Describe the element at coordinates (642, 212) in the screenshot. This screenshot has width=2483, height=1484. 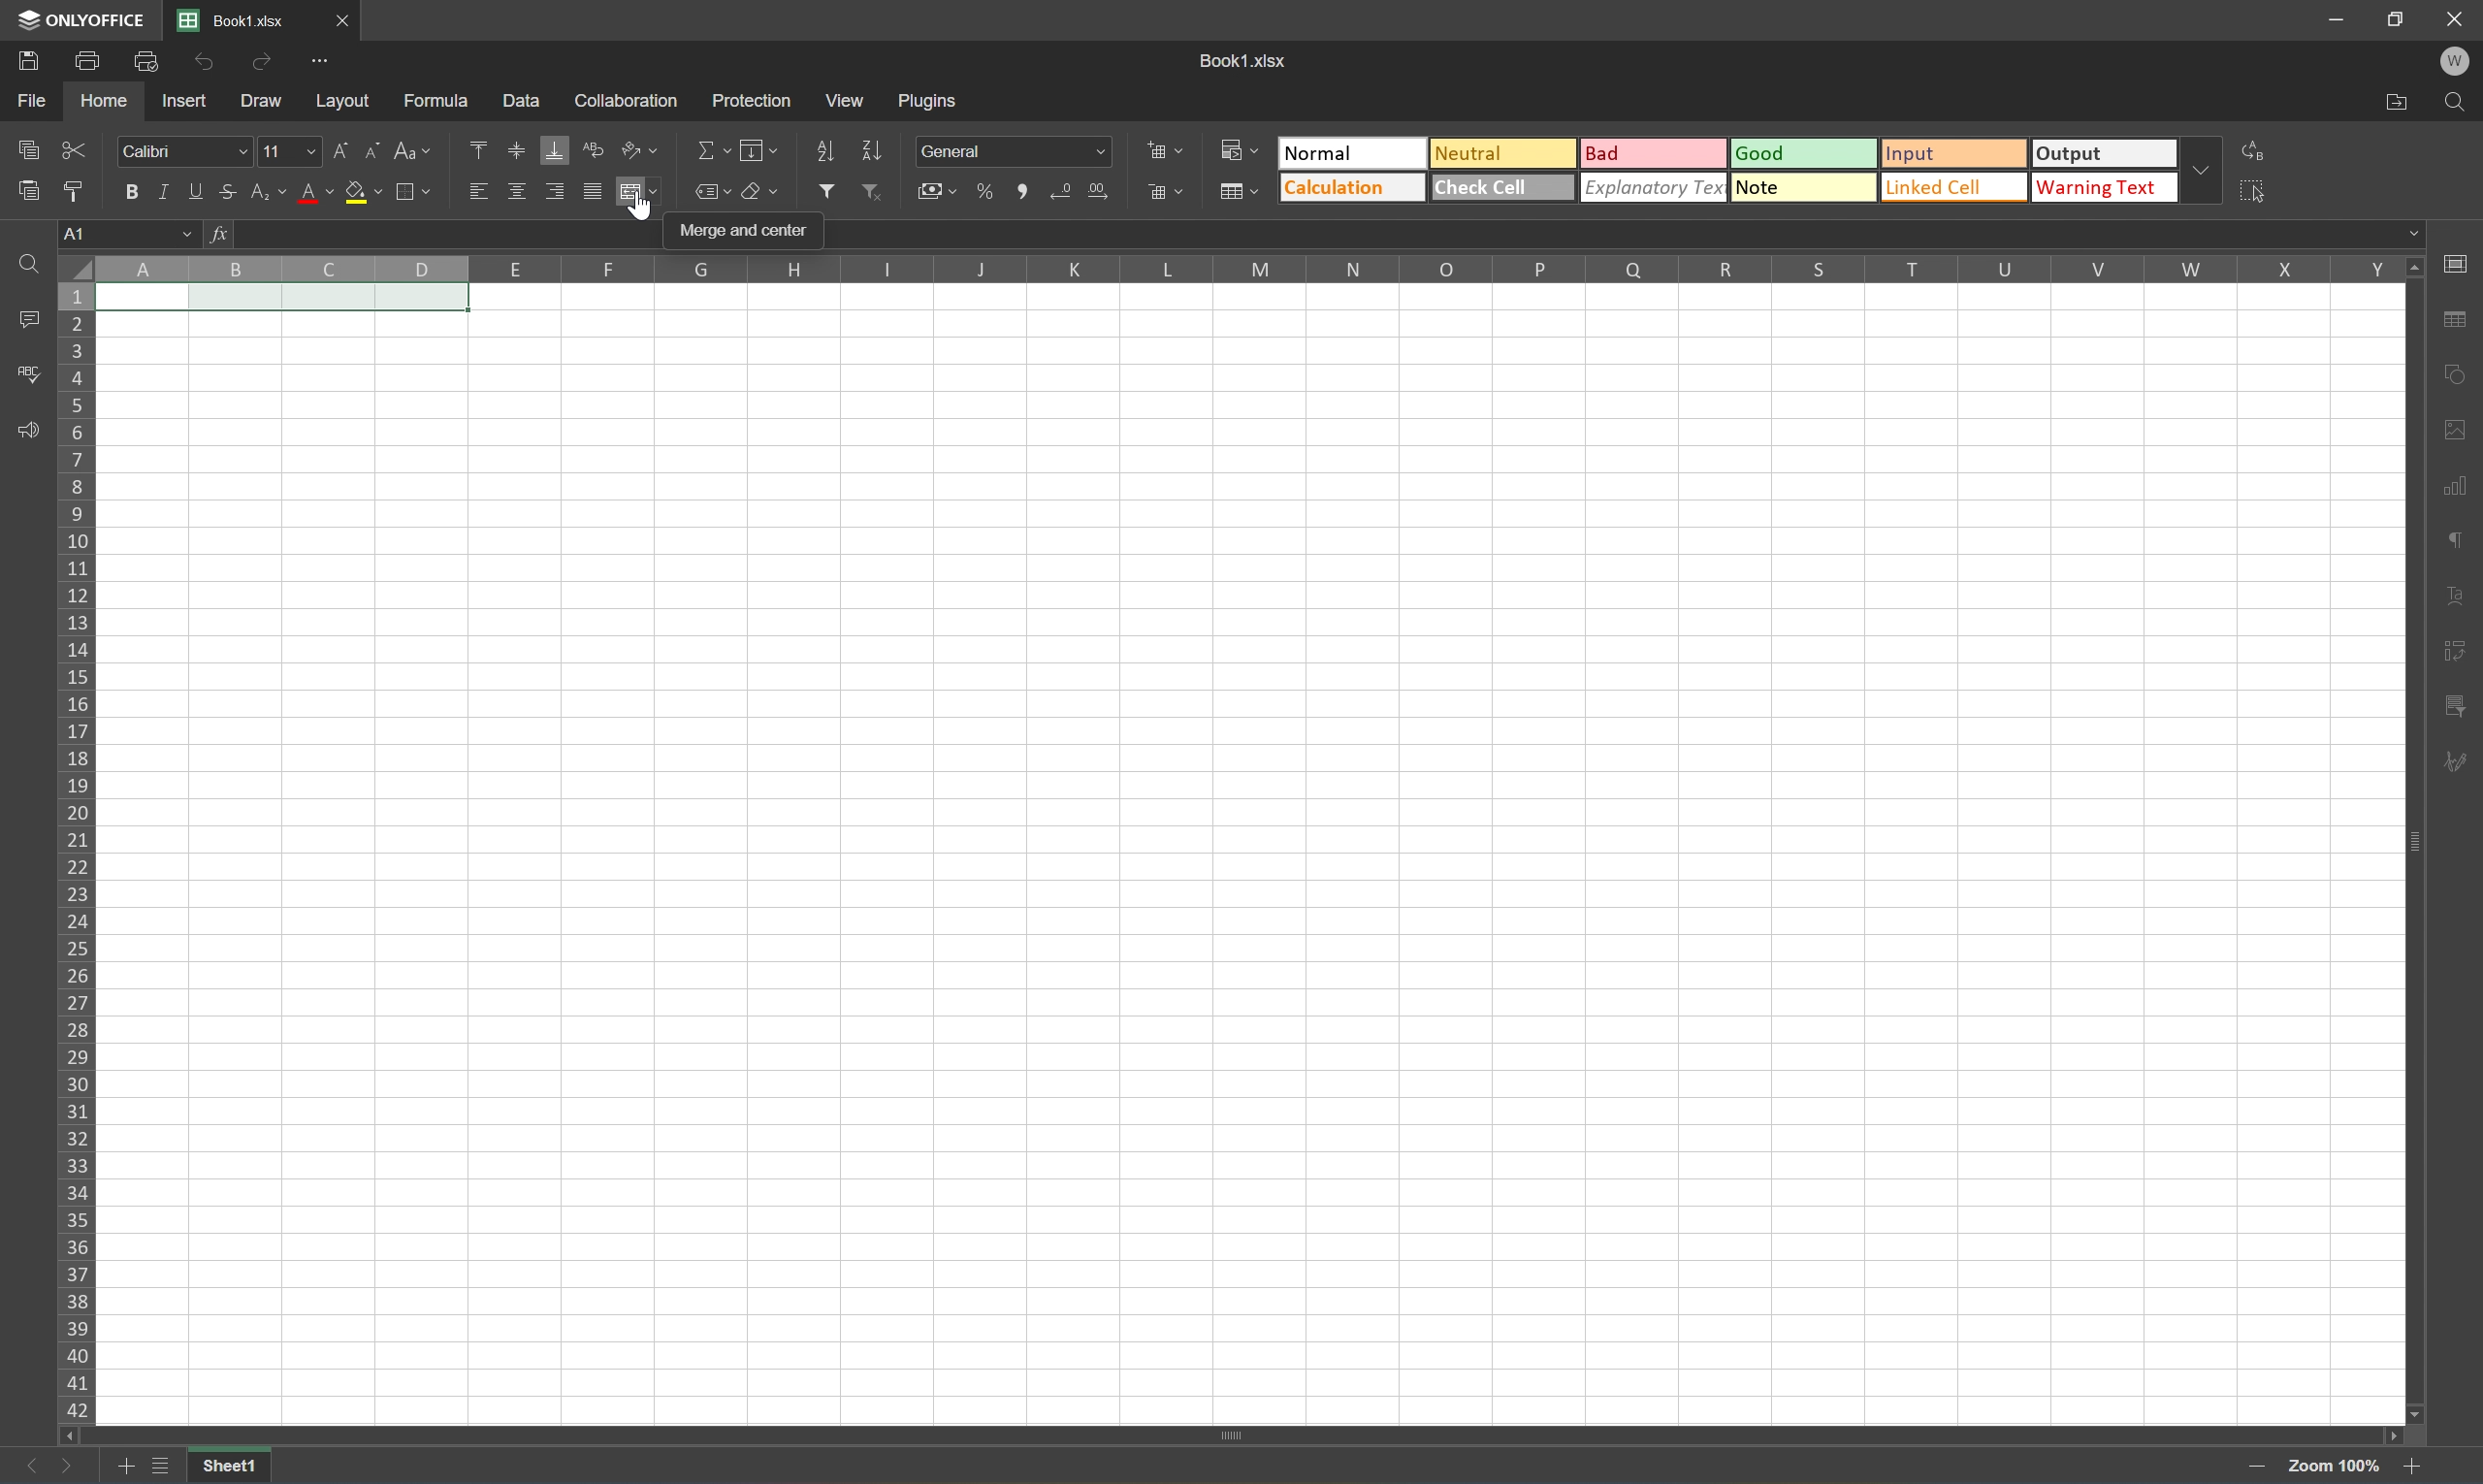
I see `Cursor` at that location.